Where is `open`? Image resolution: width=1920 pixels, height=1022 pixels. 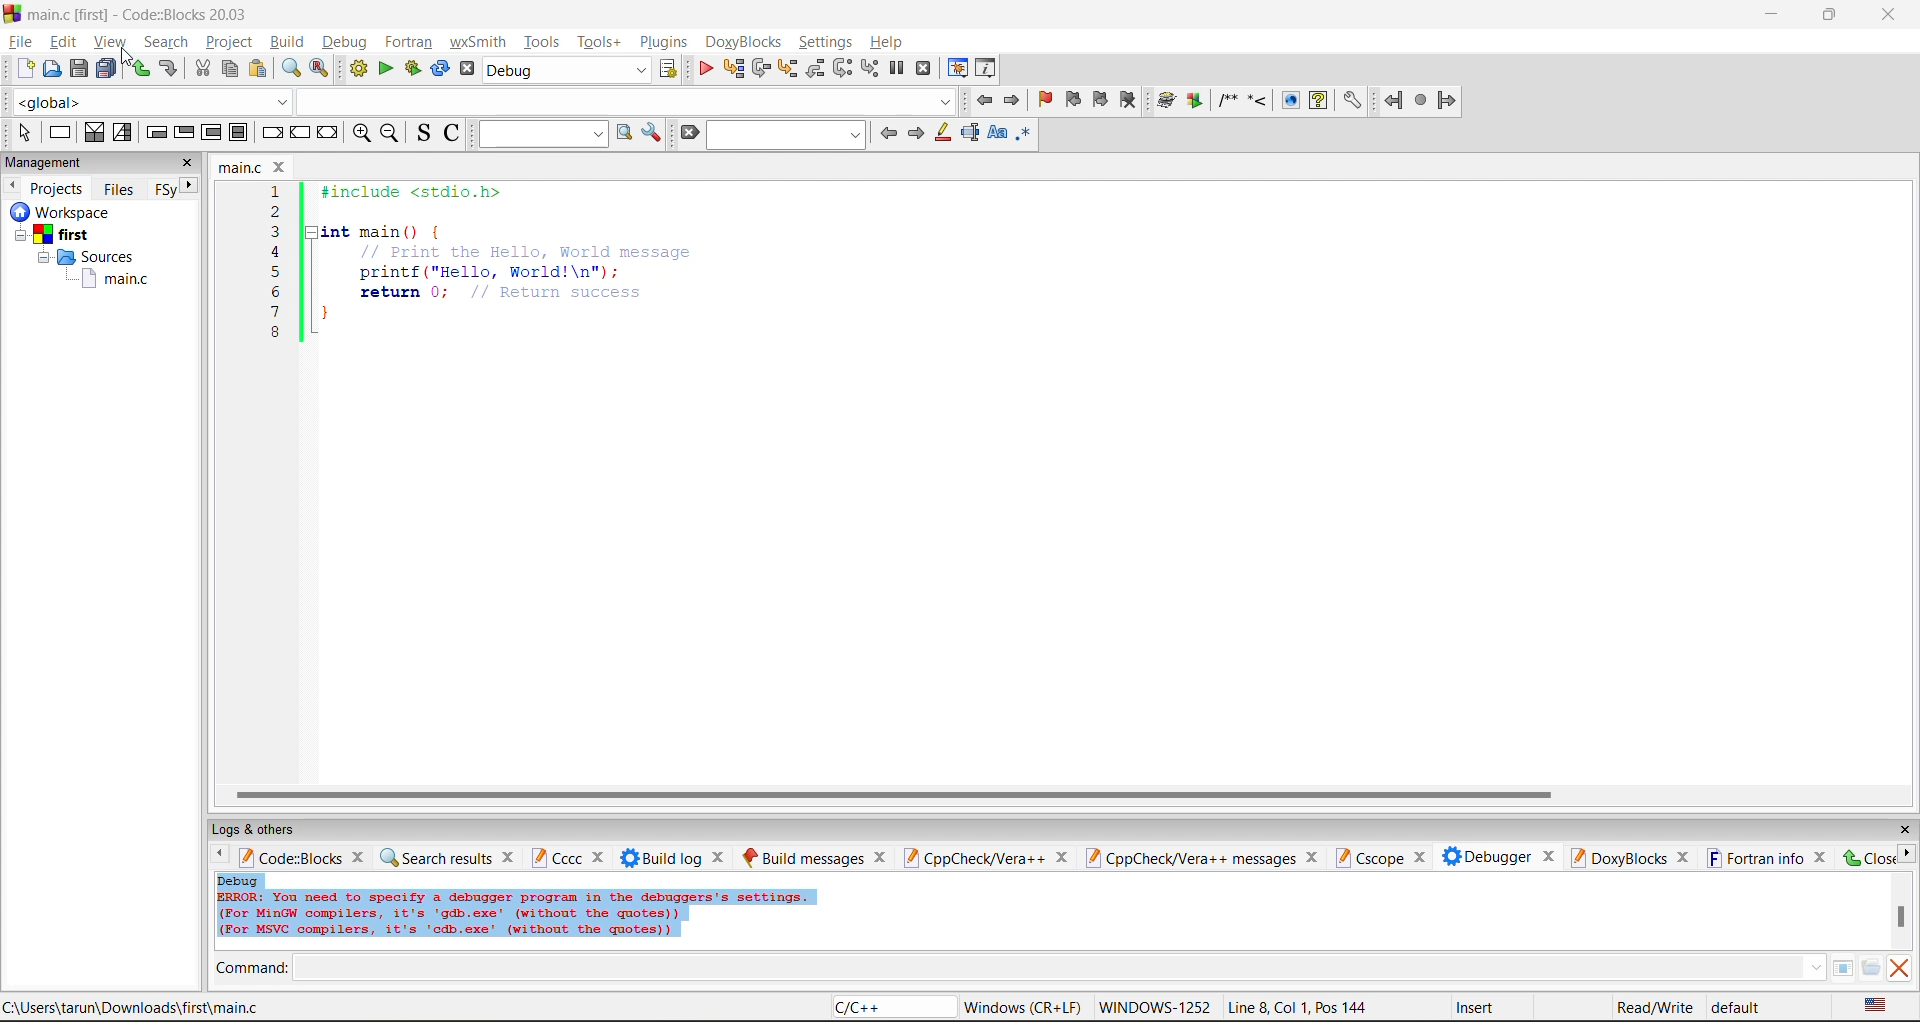
open is located at coordinates (48, 71).